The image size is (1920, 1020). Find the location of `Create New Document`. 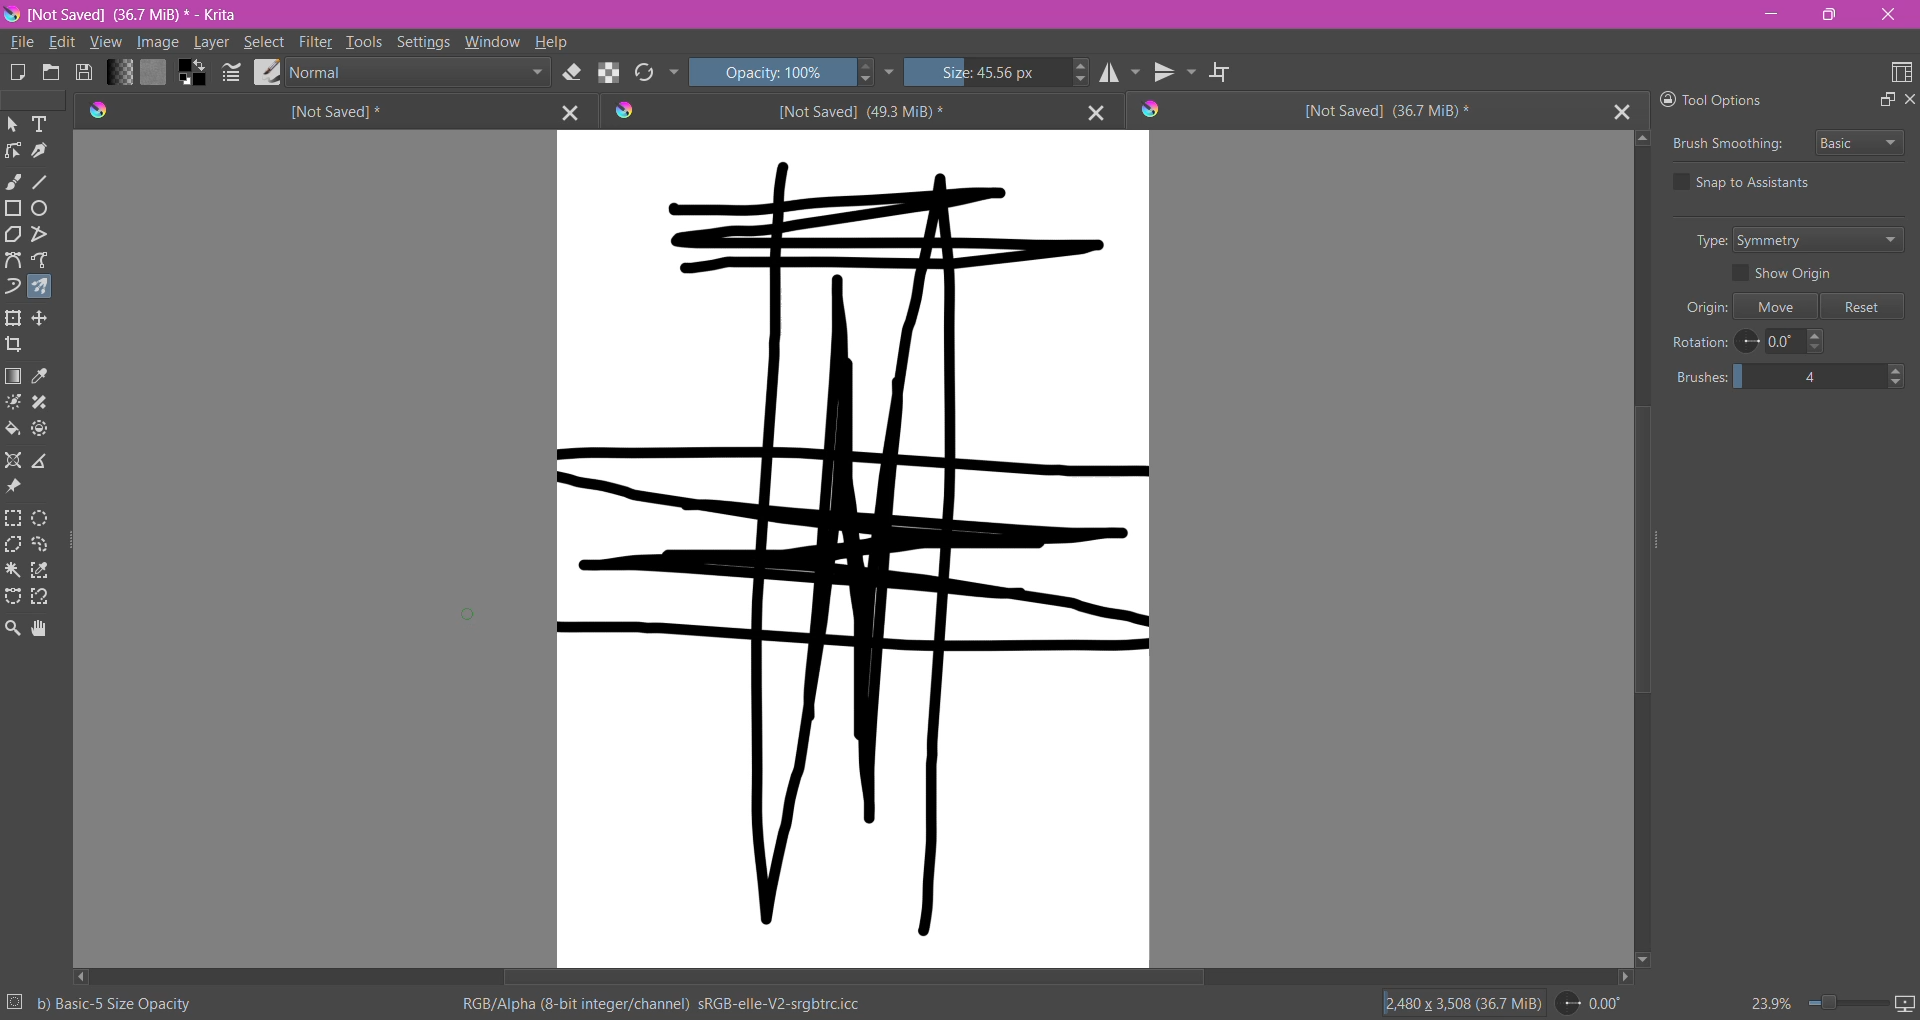

Create New Document is located at coordinates (16, 75).